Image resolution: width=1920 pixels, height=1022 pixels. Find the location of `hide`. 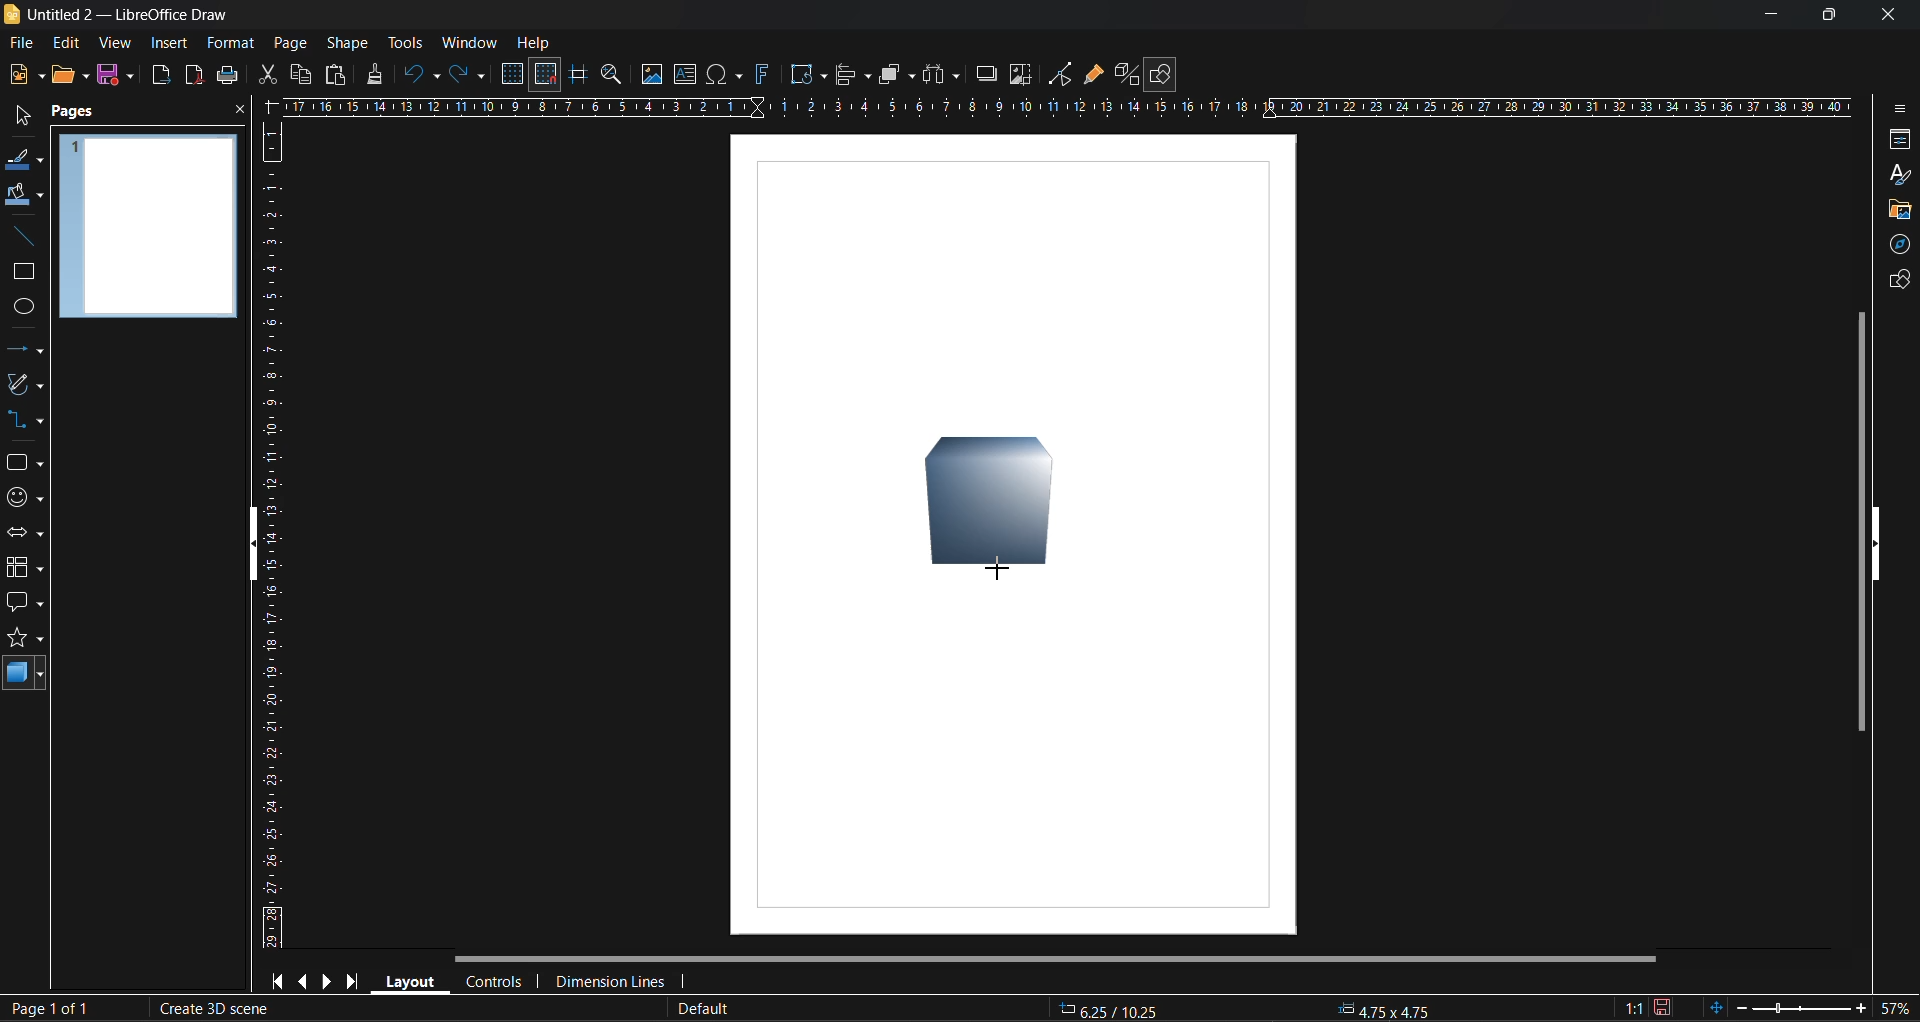

hide is located at coordinates (1876, 543).